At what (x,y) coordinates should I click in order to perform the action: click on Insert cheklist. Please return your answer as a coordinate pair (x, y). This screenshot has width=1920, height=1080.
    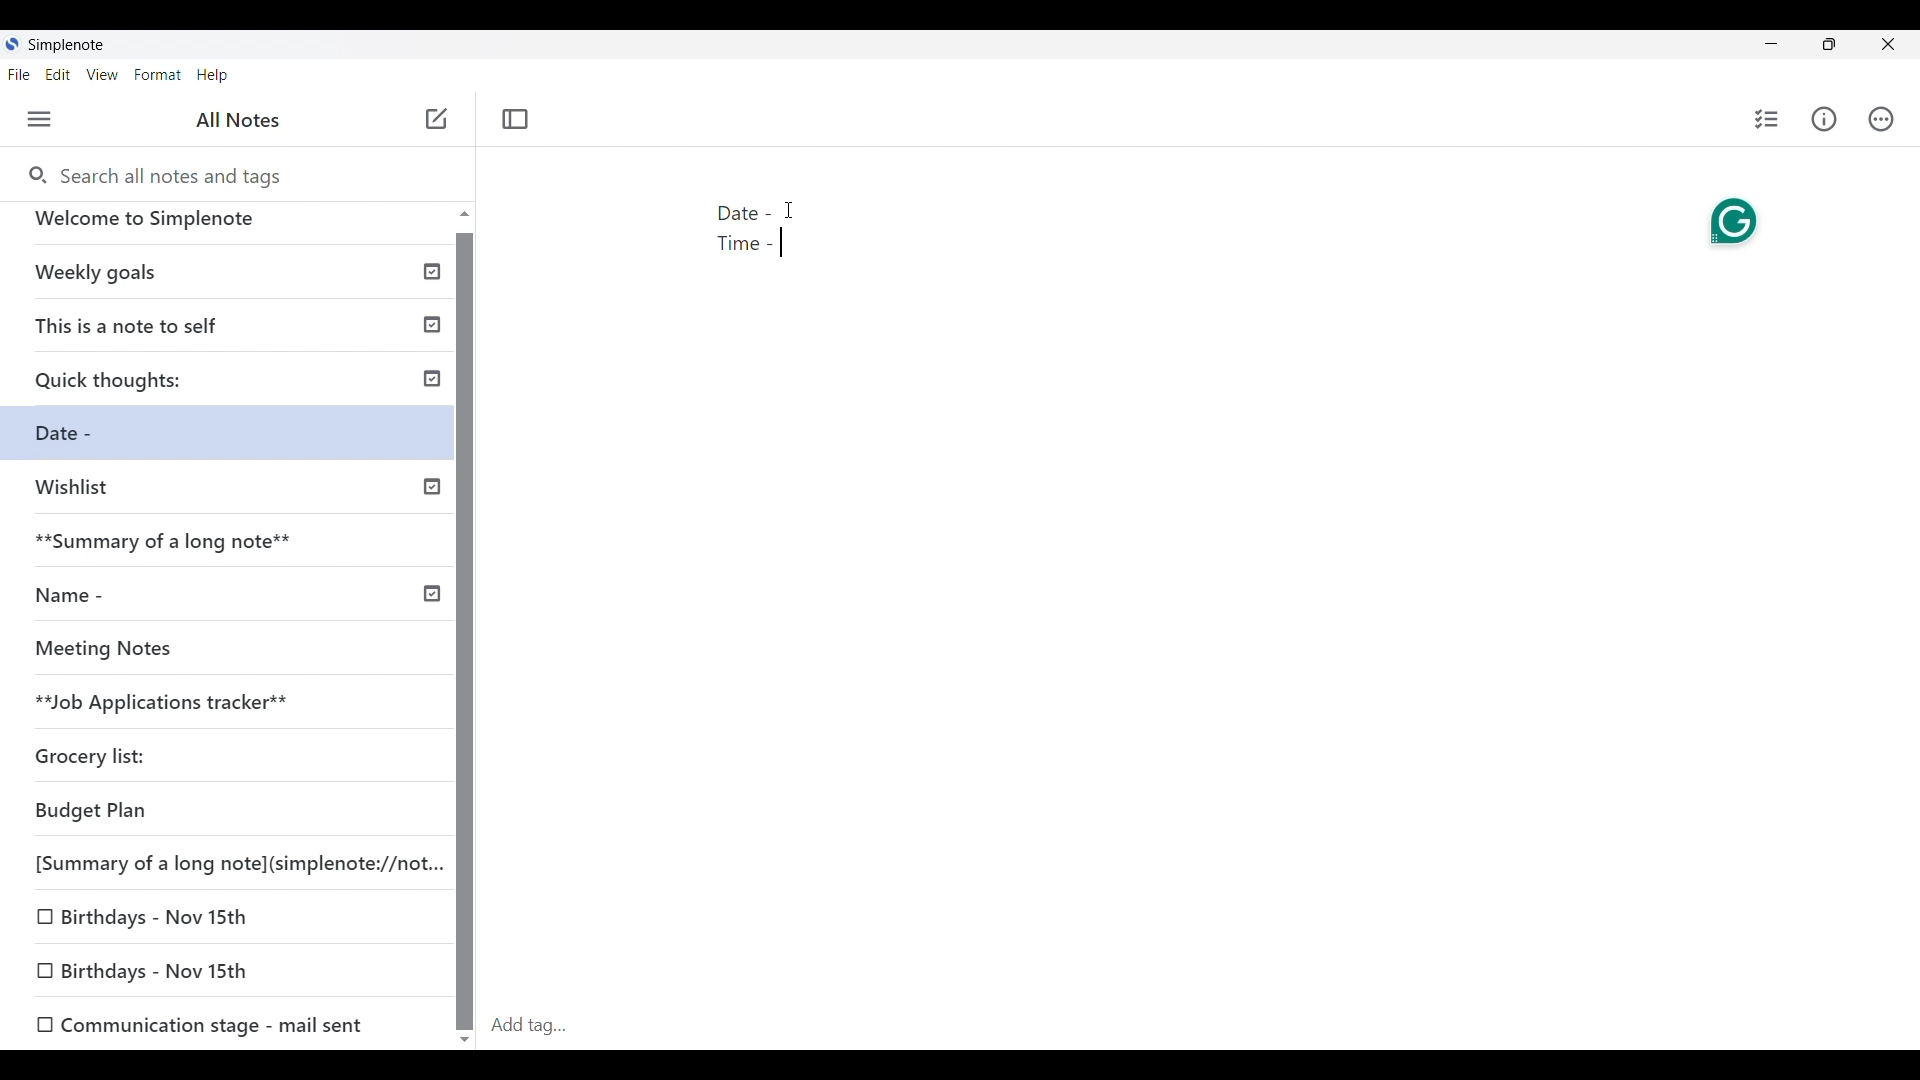
    Looking at the image, I should click on (1766, 119).